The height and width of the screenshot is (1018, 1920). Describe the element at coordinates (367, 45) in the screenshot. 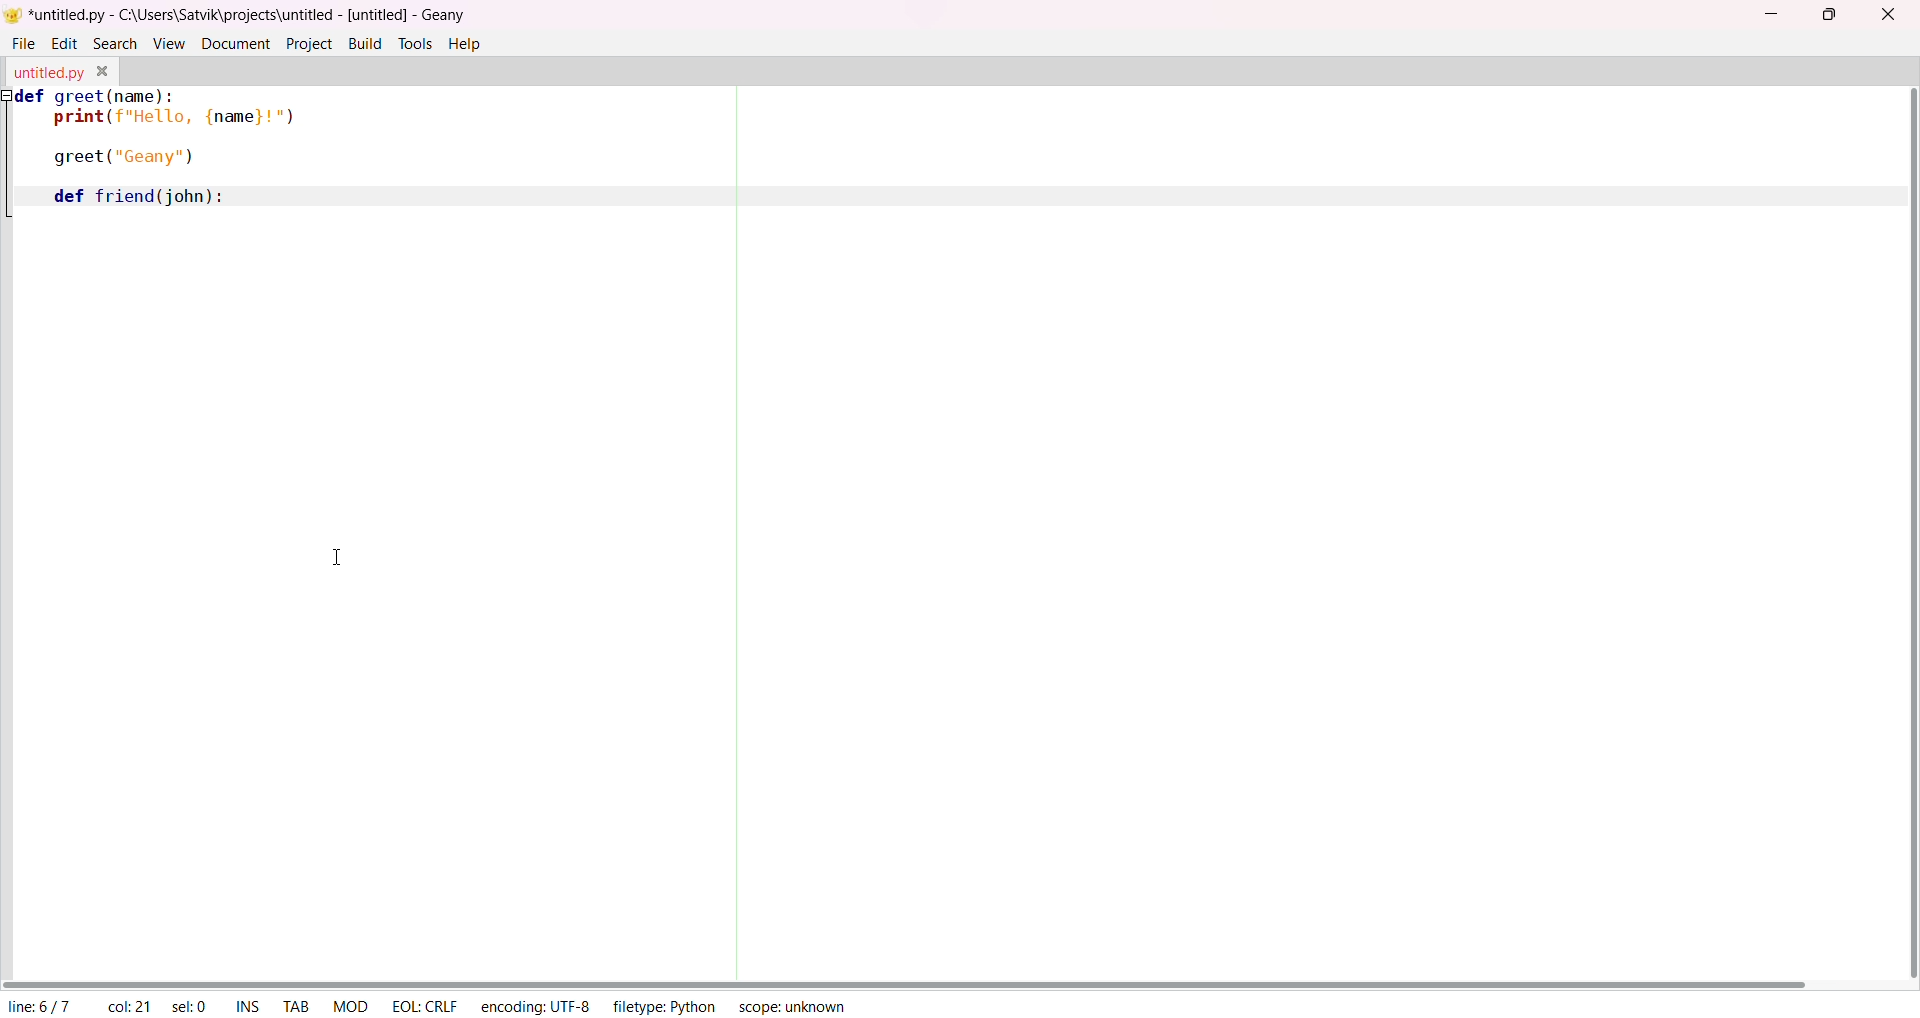

I see `build` at that location.